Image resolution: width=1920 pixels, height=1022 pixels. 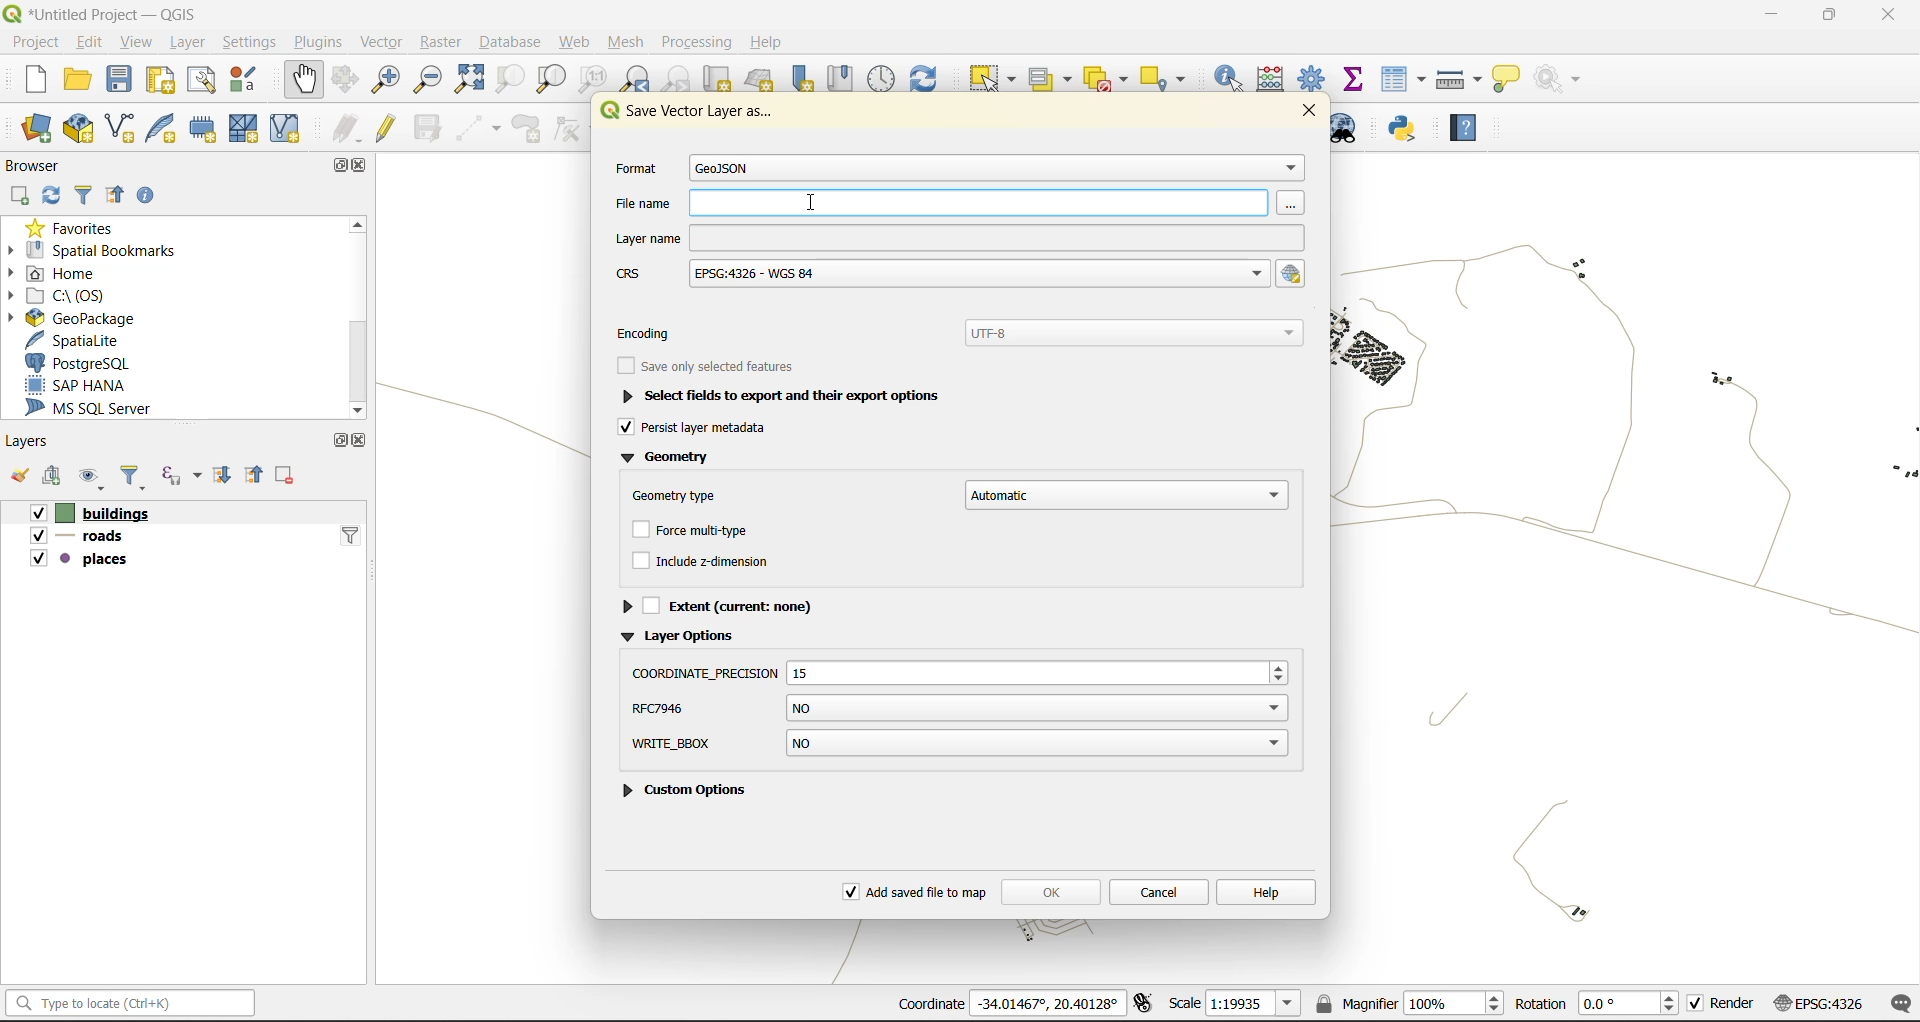 What do you see at coordinates (719, 78) in the screenshot?
I see `cut` at bounding box center [719, 78].